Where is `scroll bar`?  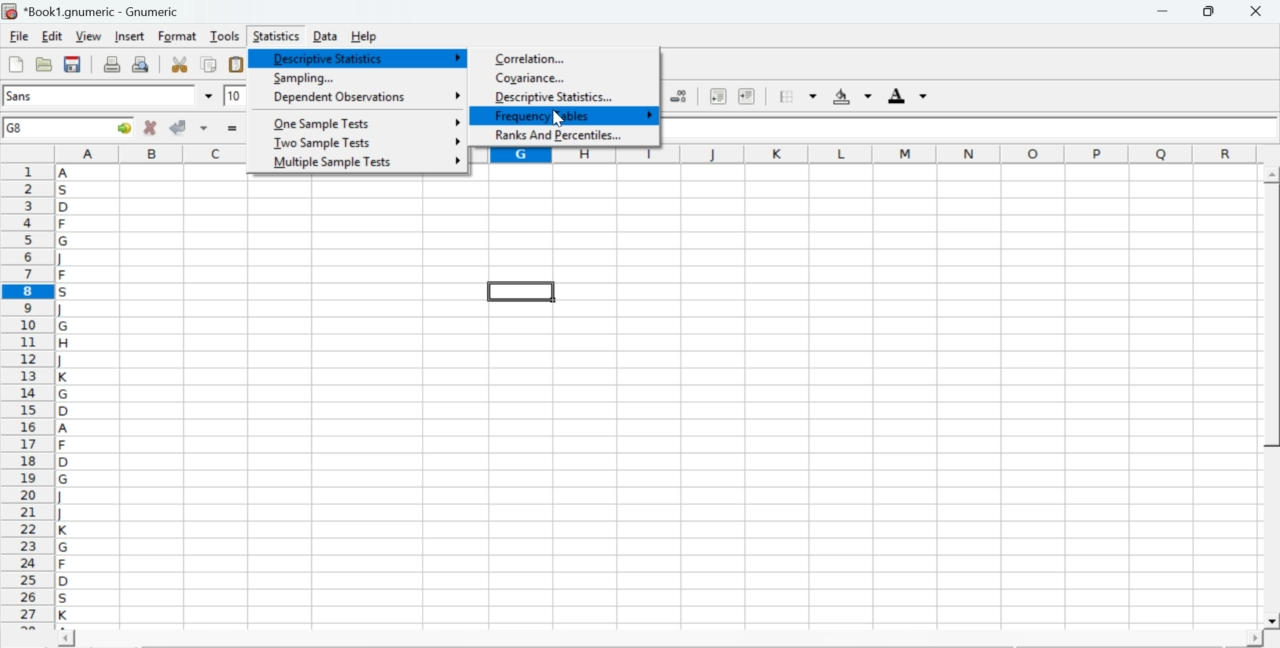 scroll bar is located at coordinates (1272, 398).